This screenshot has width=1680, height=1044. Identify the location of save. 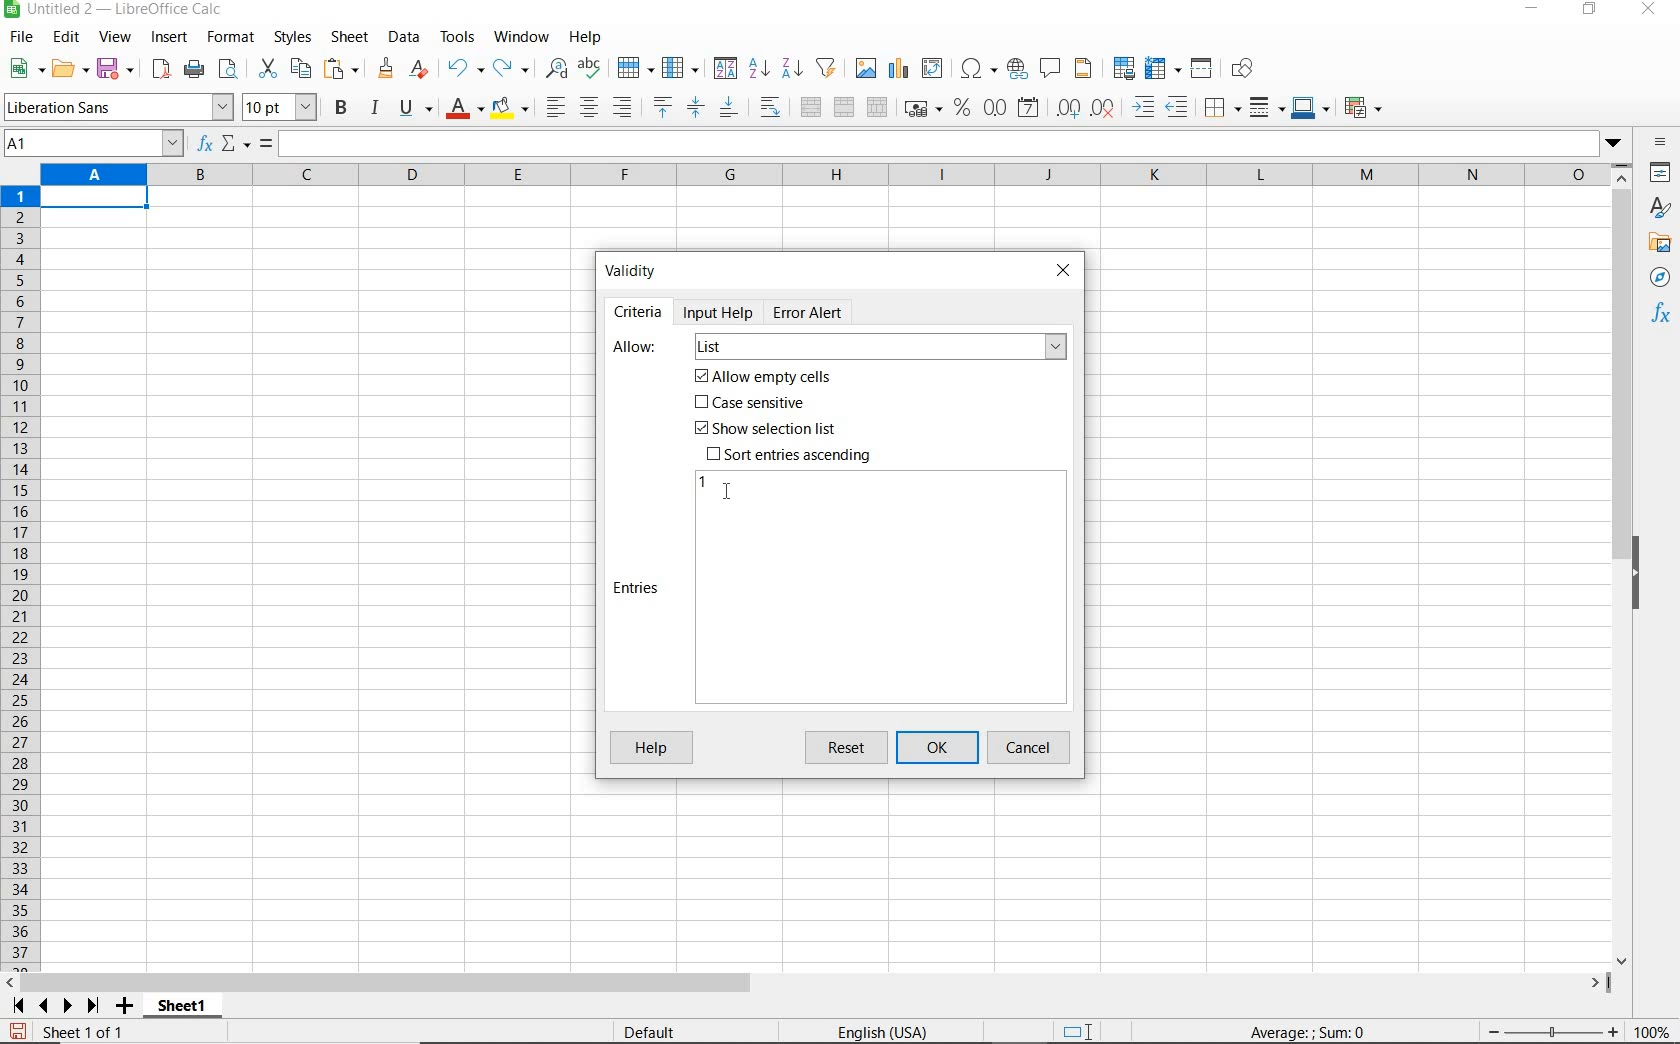
(117, 69).